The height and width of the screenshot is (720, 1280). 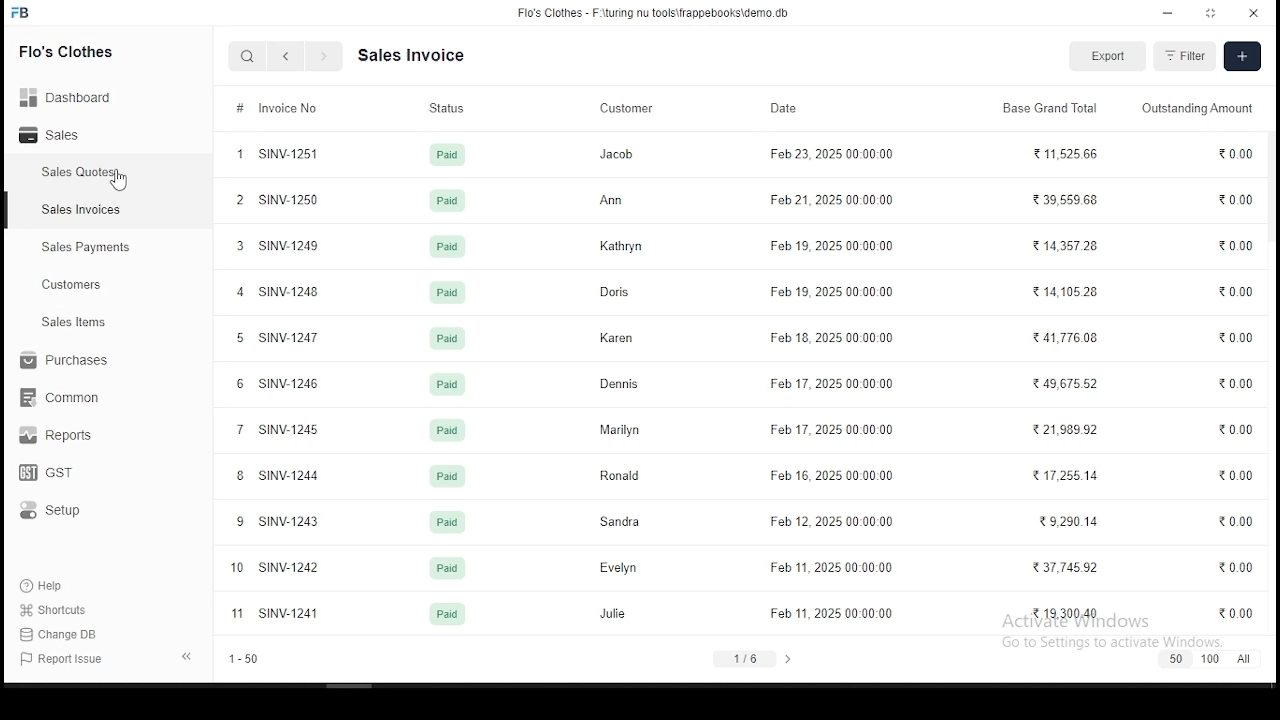 I want to click on 1930040, so click(x=1063, y=615).